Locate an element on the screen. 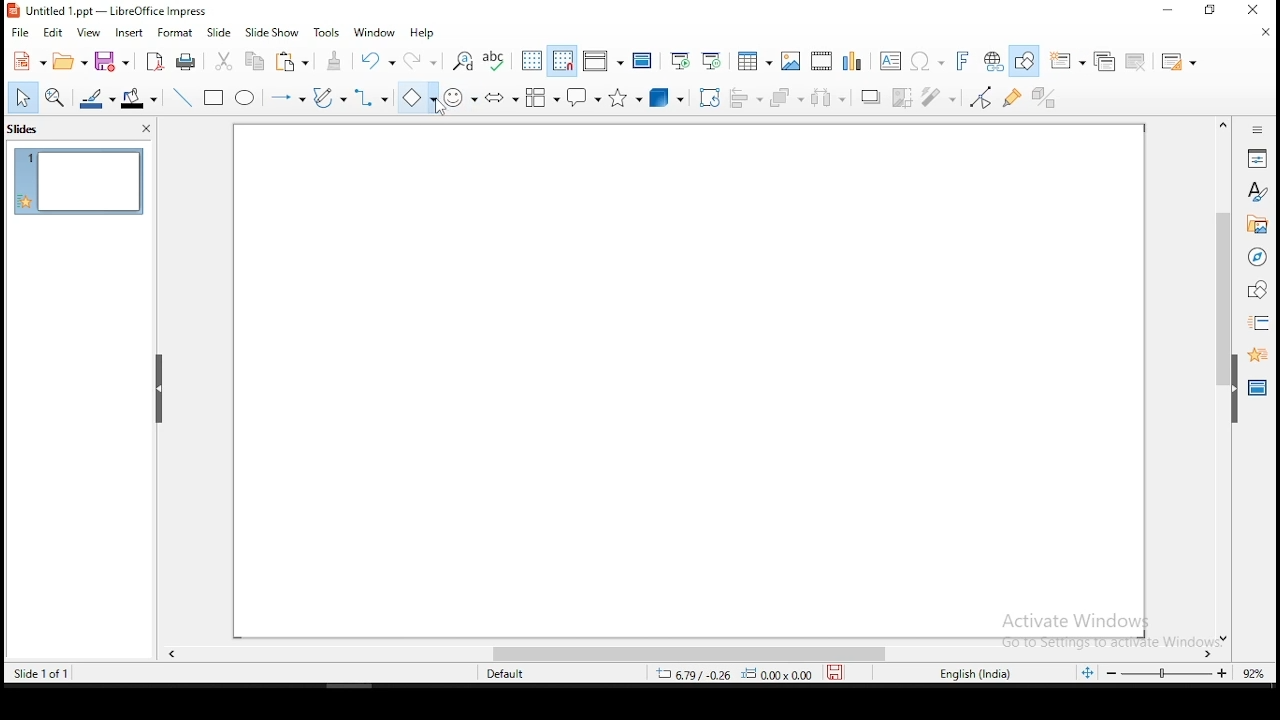 This screenshot has width=1280, height=720. view is located at coordinates (90, 34).